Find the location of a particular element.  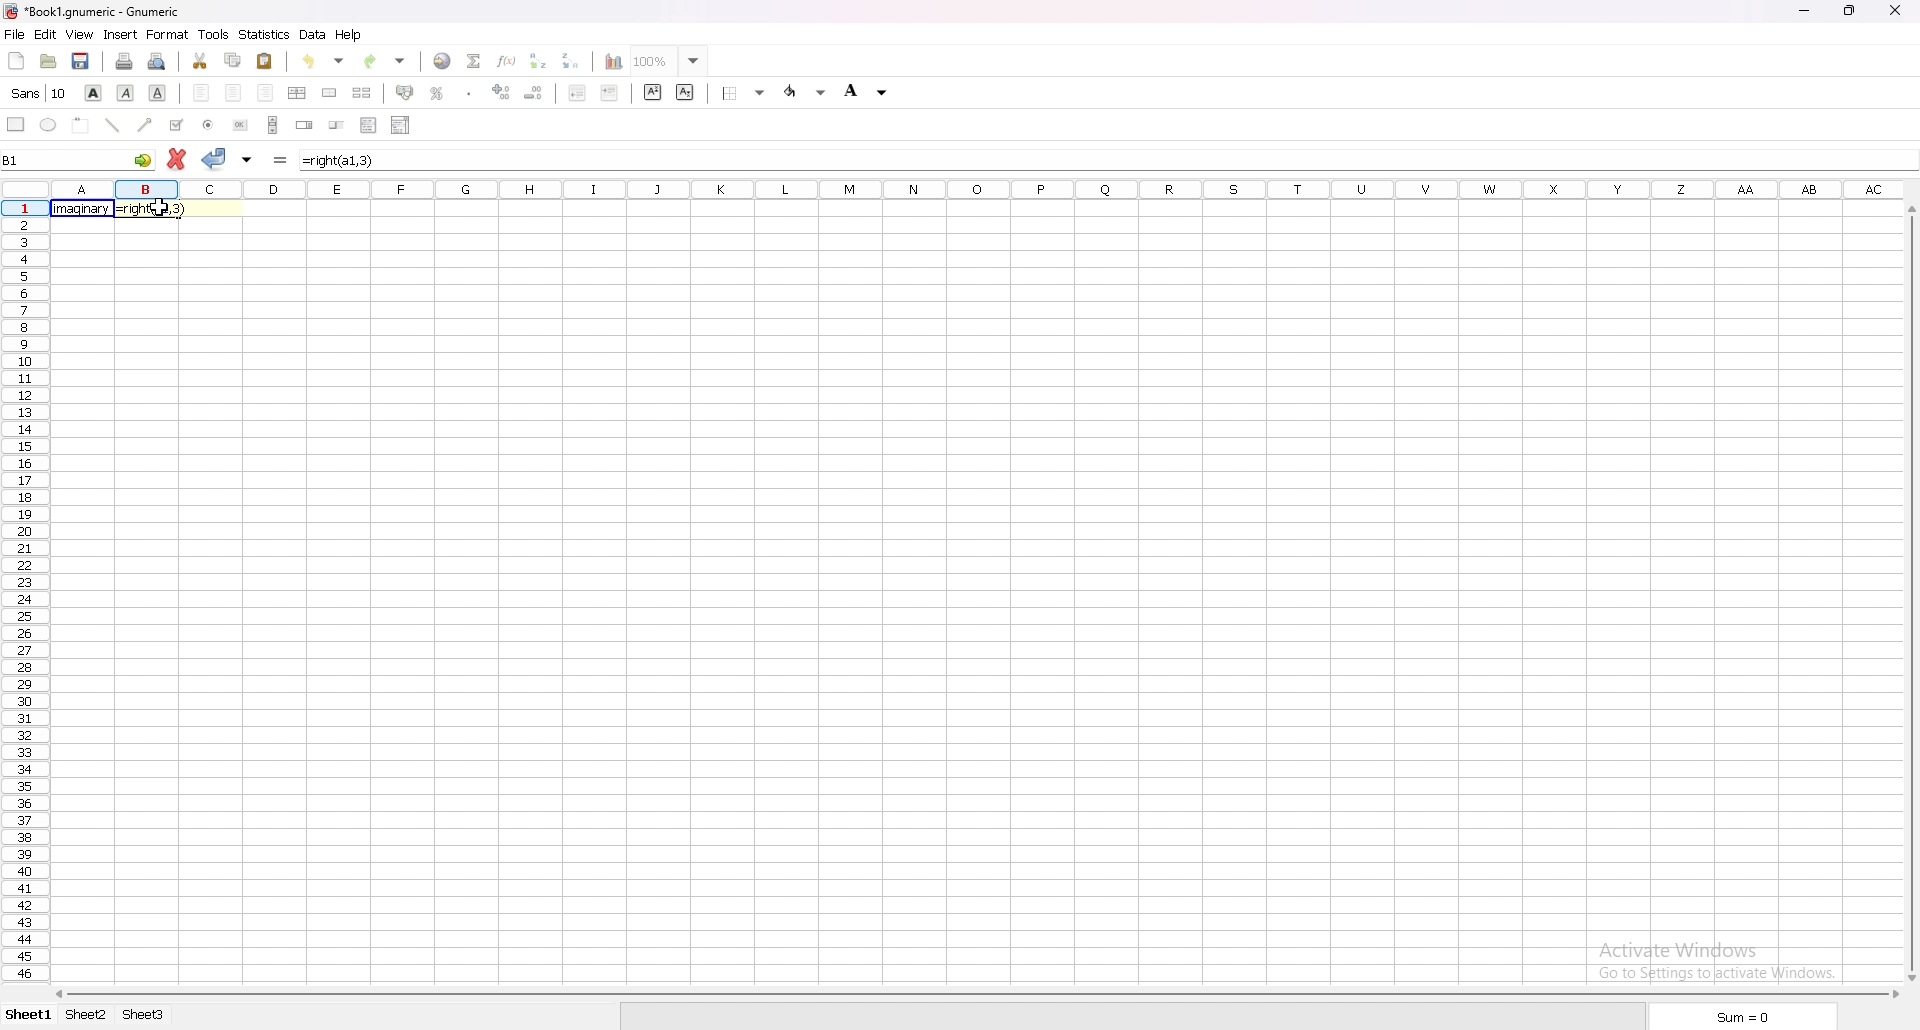

border is located at coordinates (744, 94).